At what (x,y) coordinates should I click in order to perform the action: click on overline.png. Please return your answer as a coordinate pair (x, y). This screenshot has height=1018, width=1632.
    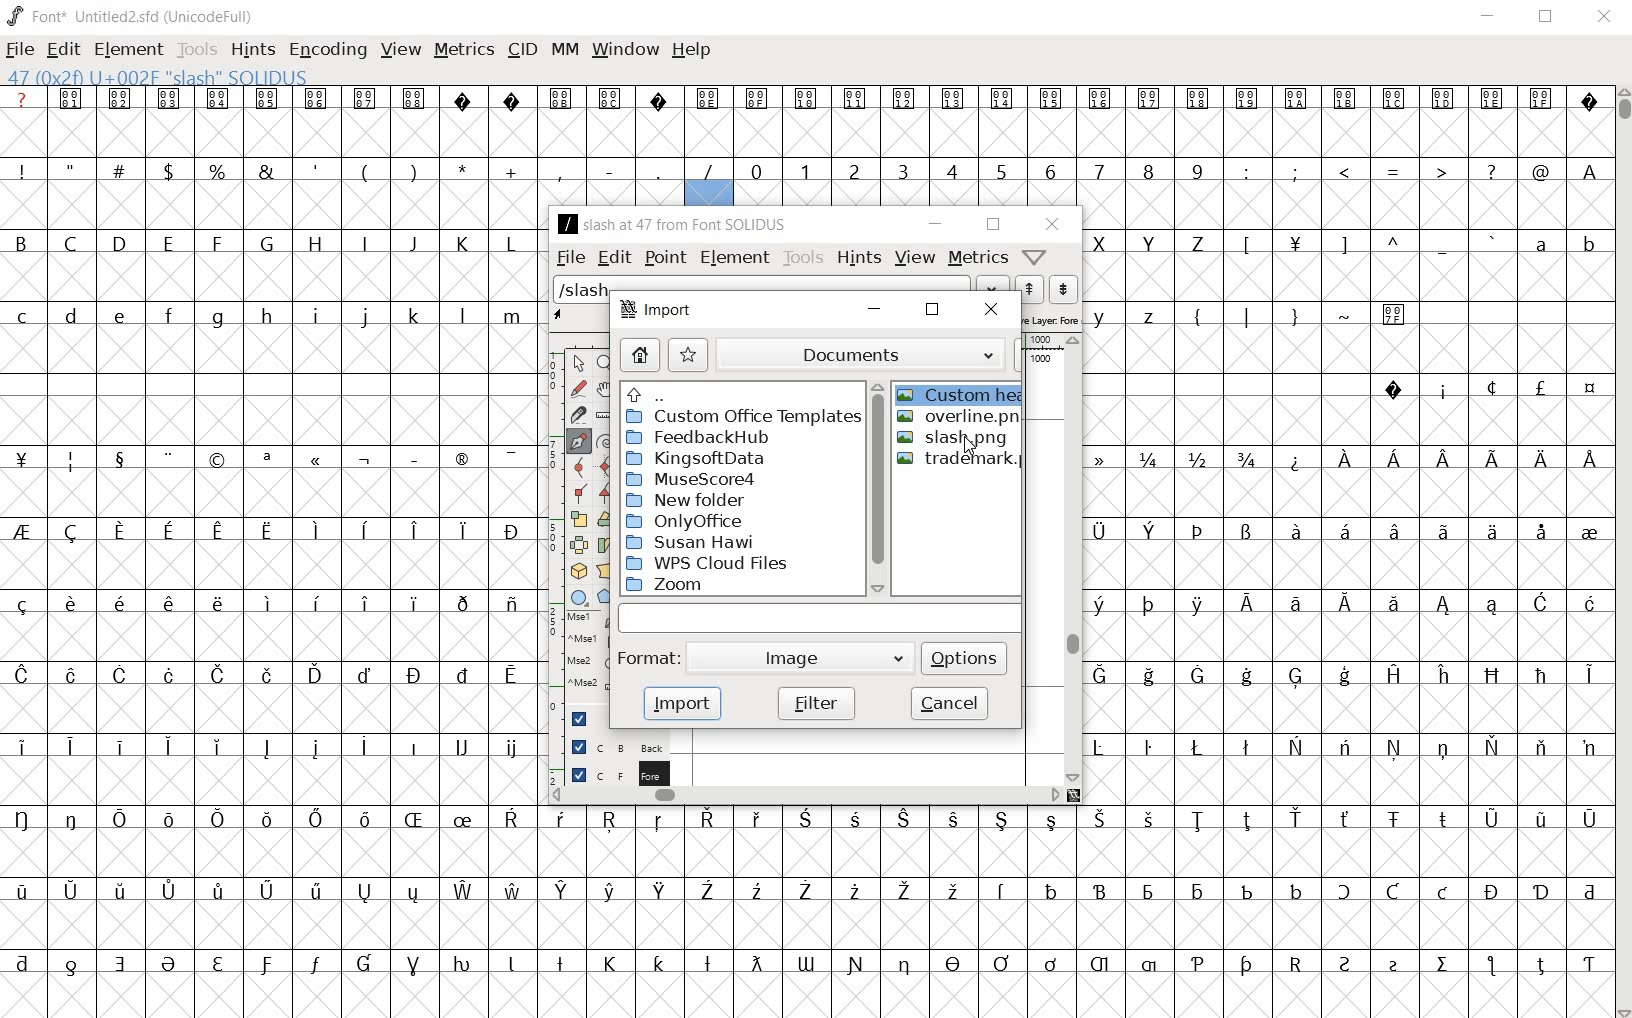
    Looking at the image, I should click on (956, 416).